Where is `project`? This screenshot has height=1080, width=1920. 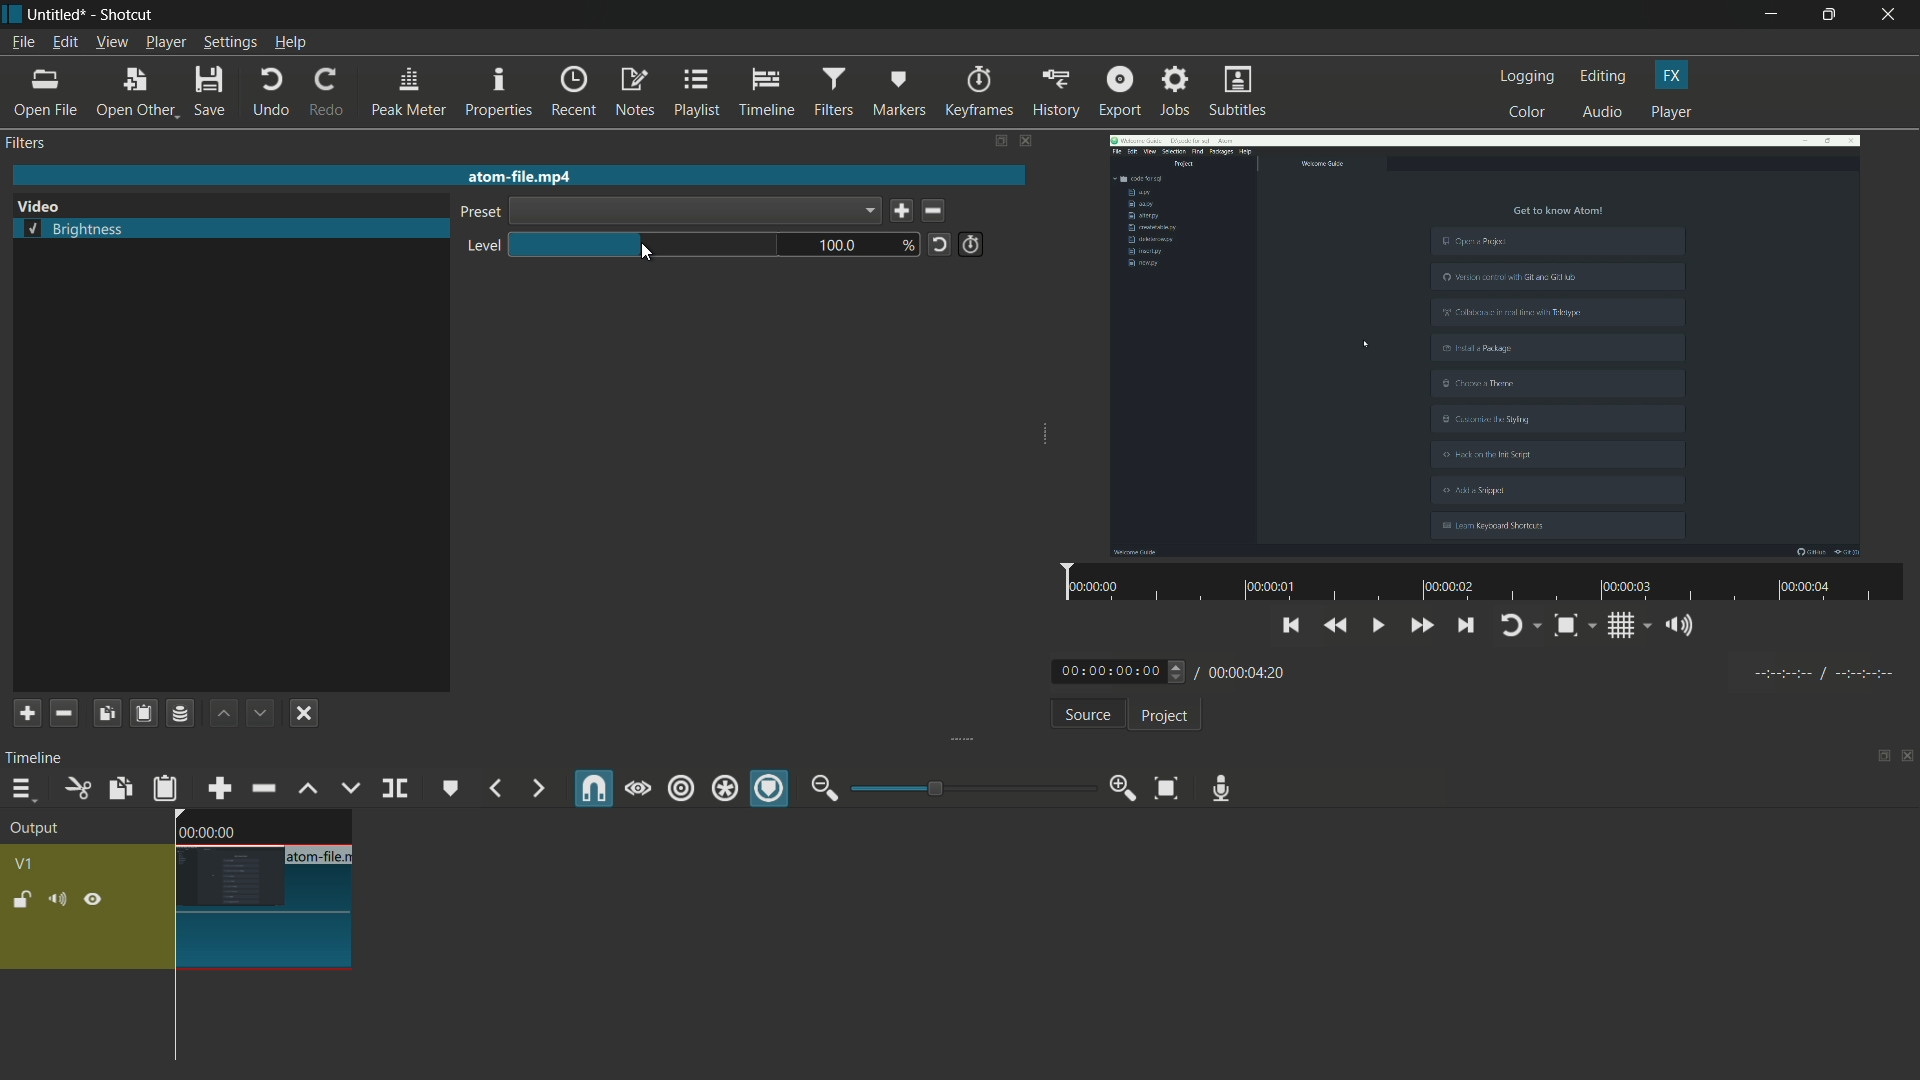
project is located at coordinates (1162, 716).